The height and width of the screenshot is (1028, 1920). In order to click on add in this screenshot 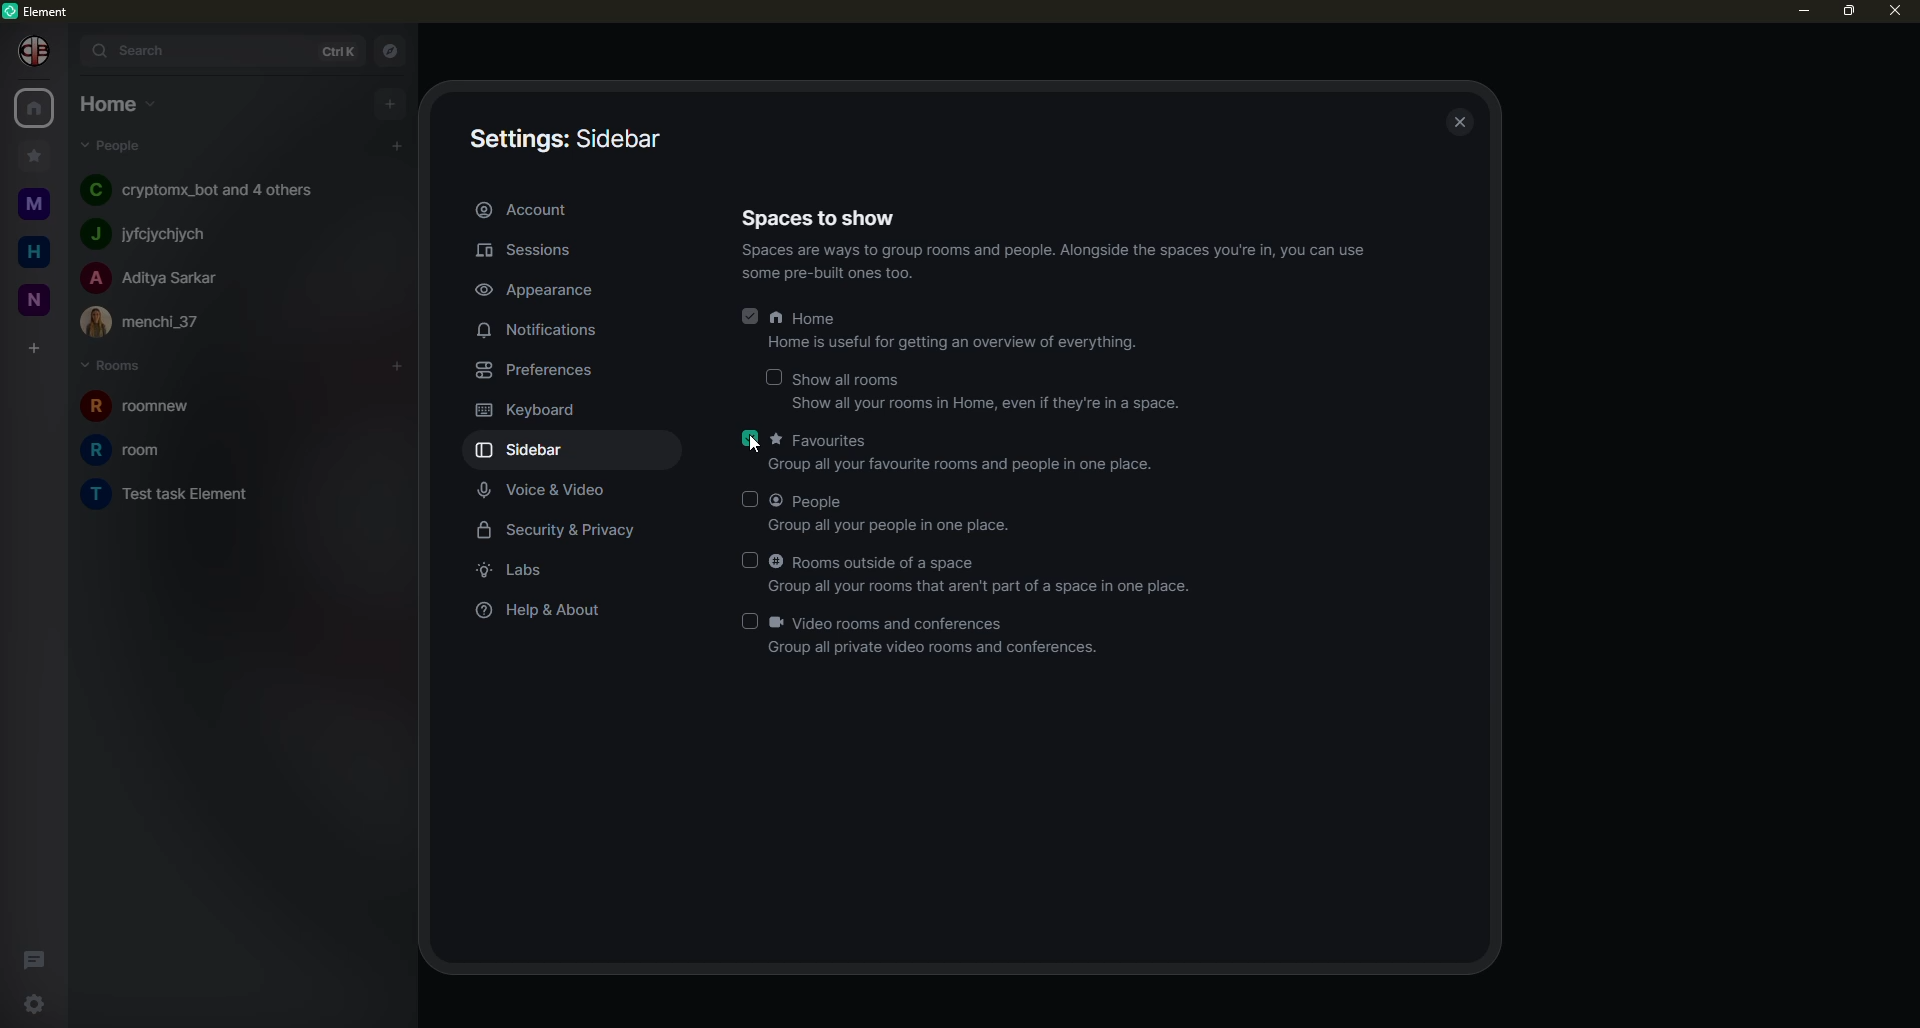, I will do `click(394, 143)`.